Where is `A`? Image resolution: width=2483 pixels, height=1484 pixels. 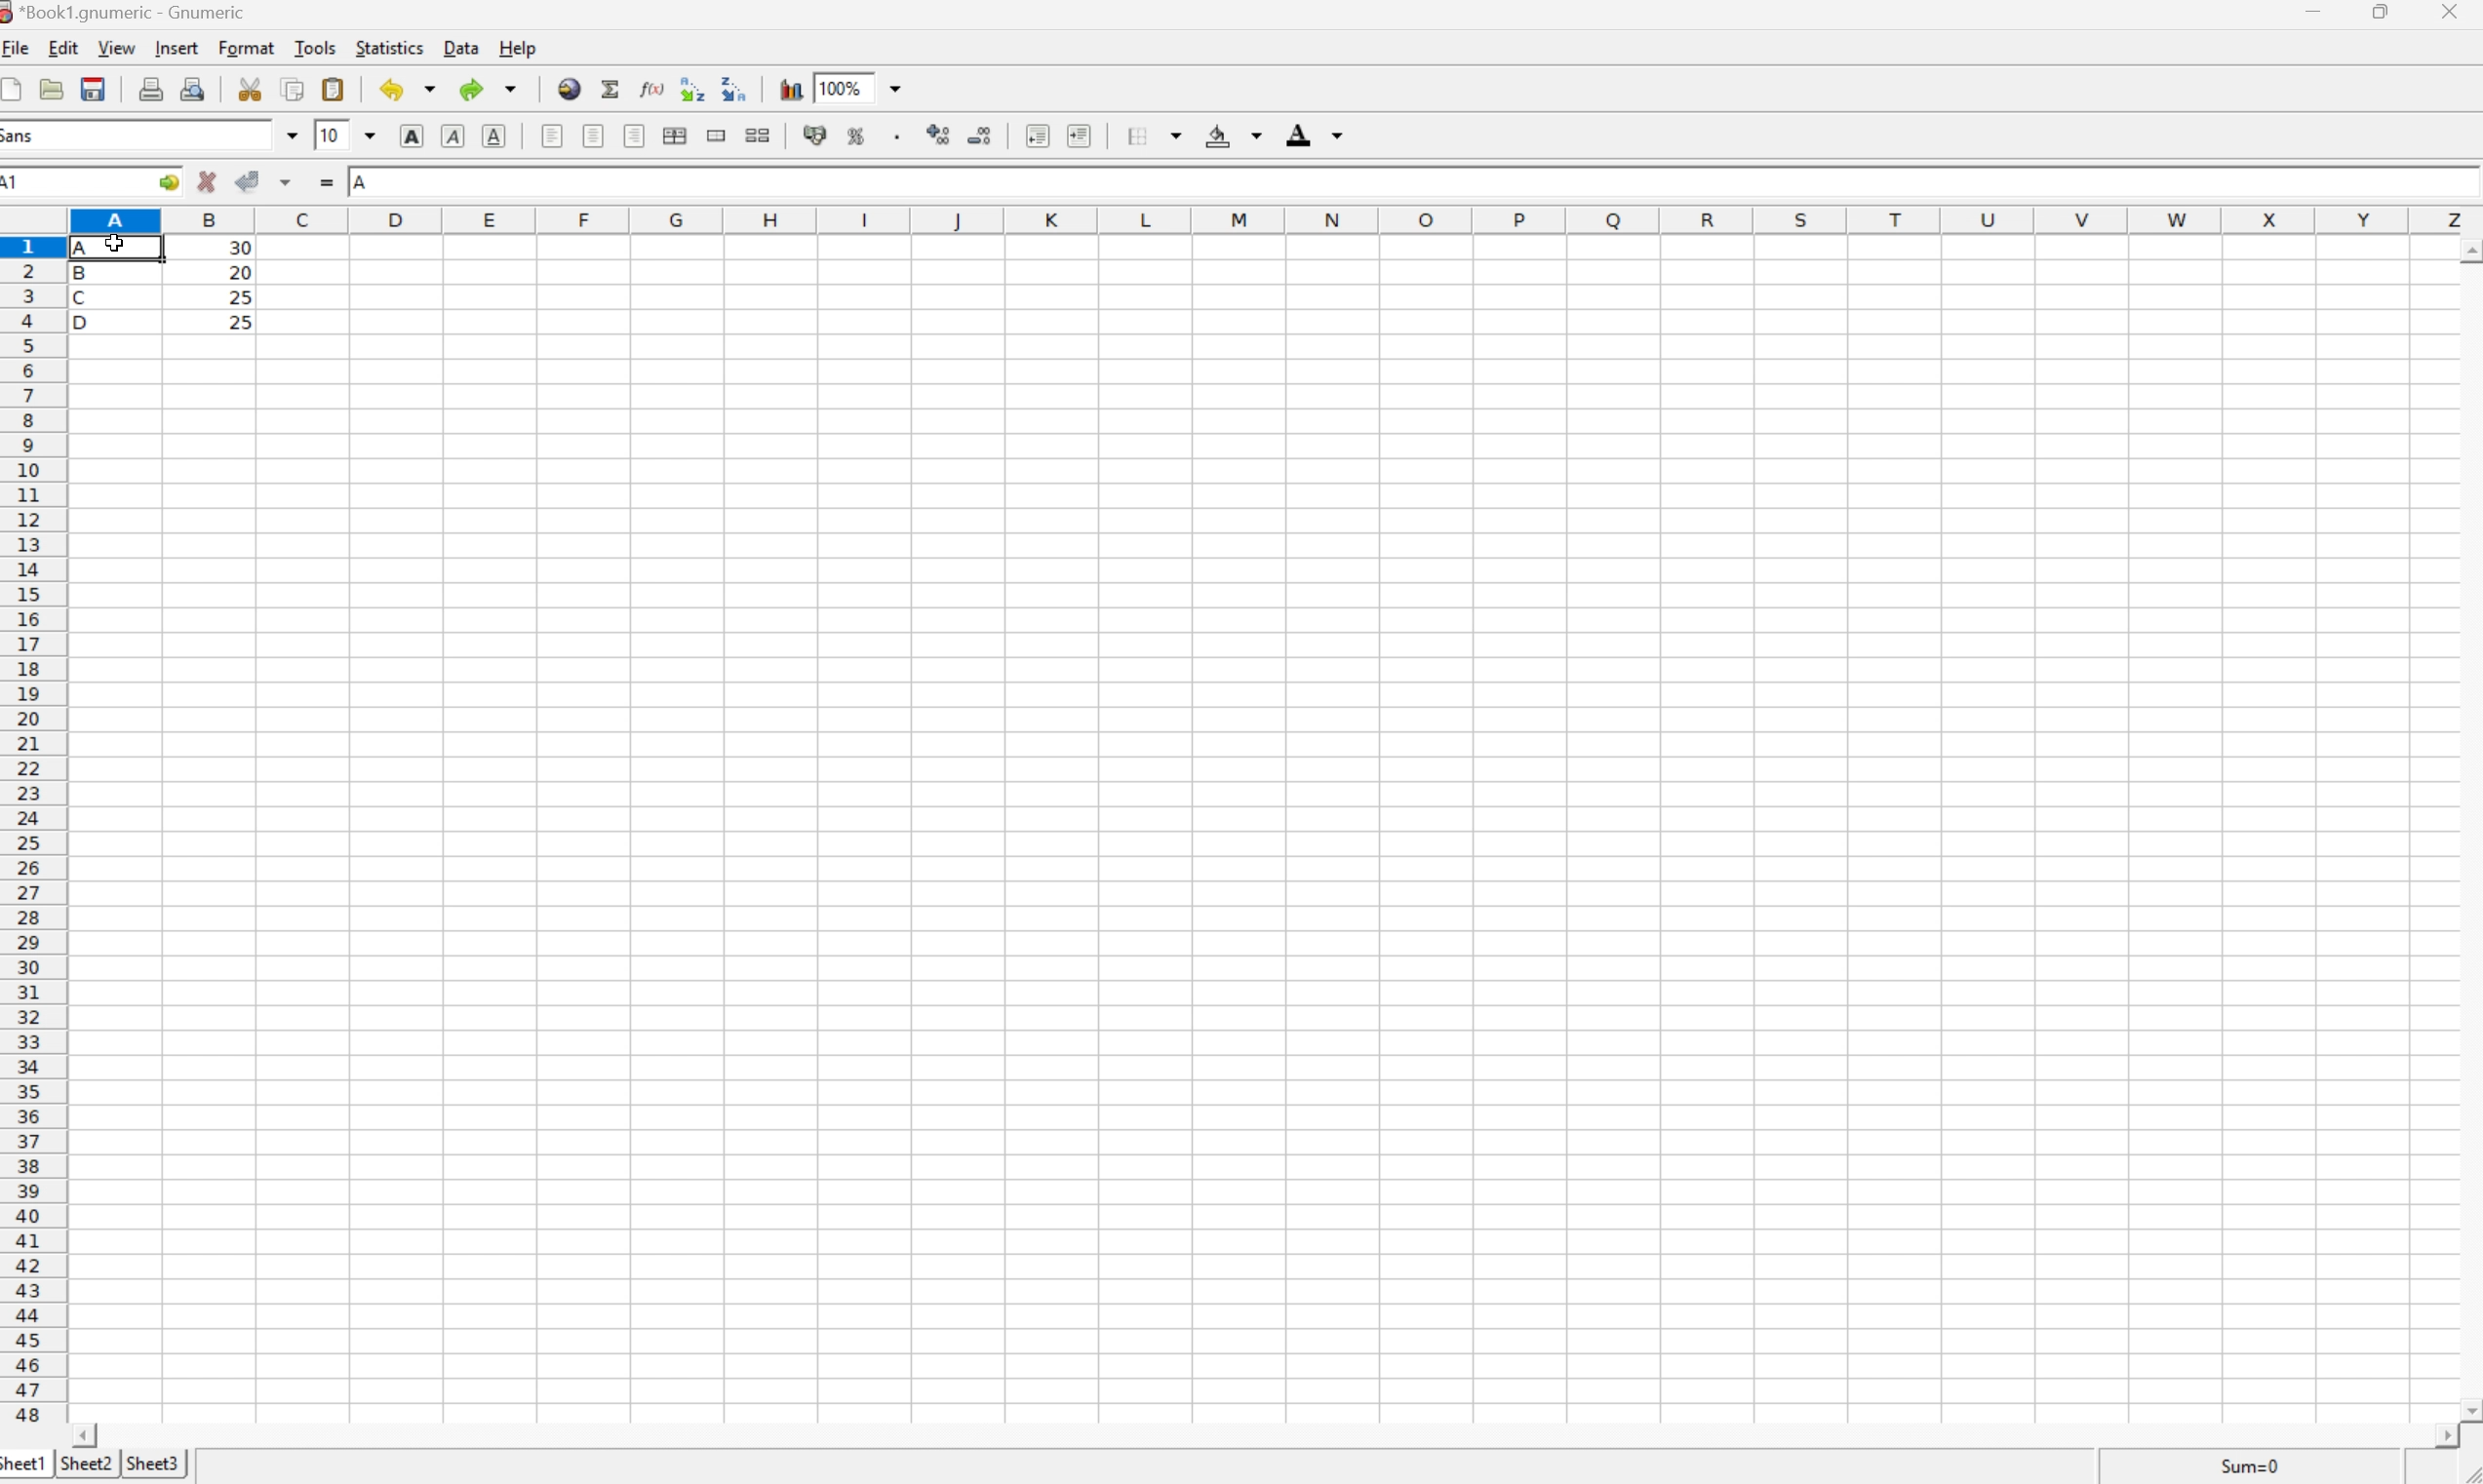
A is located at coordinates (89, 244).